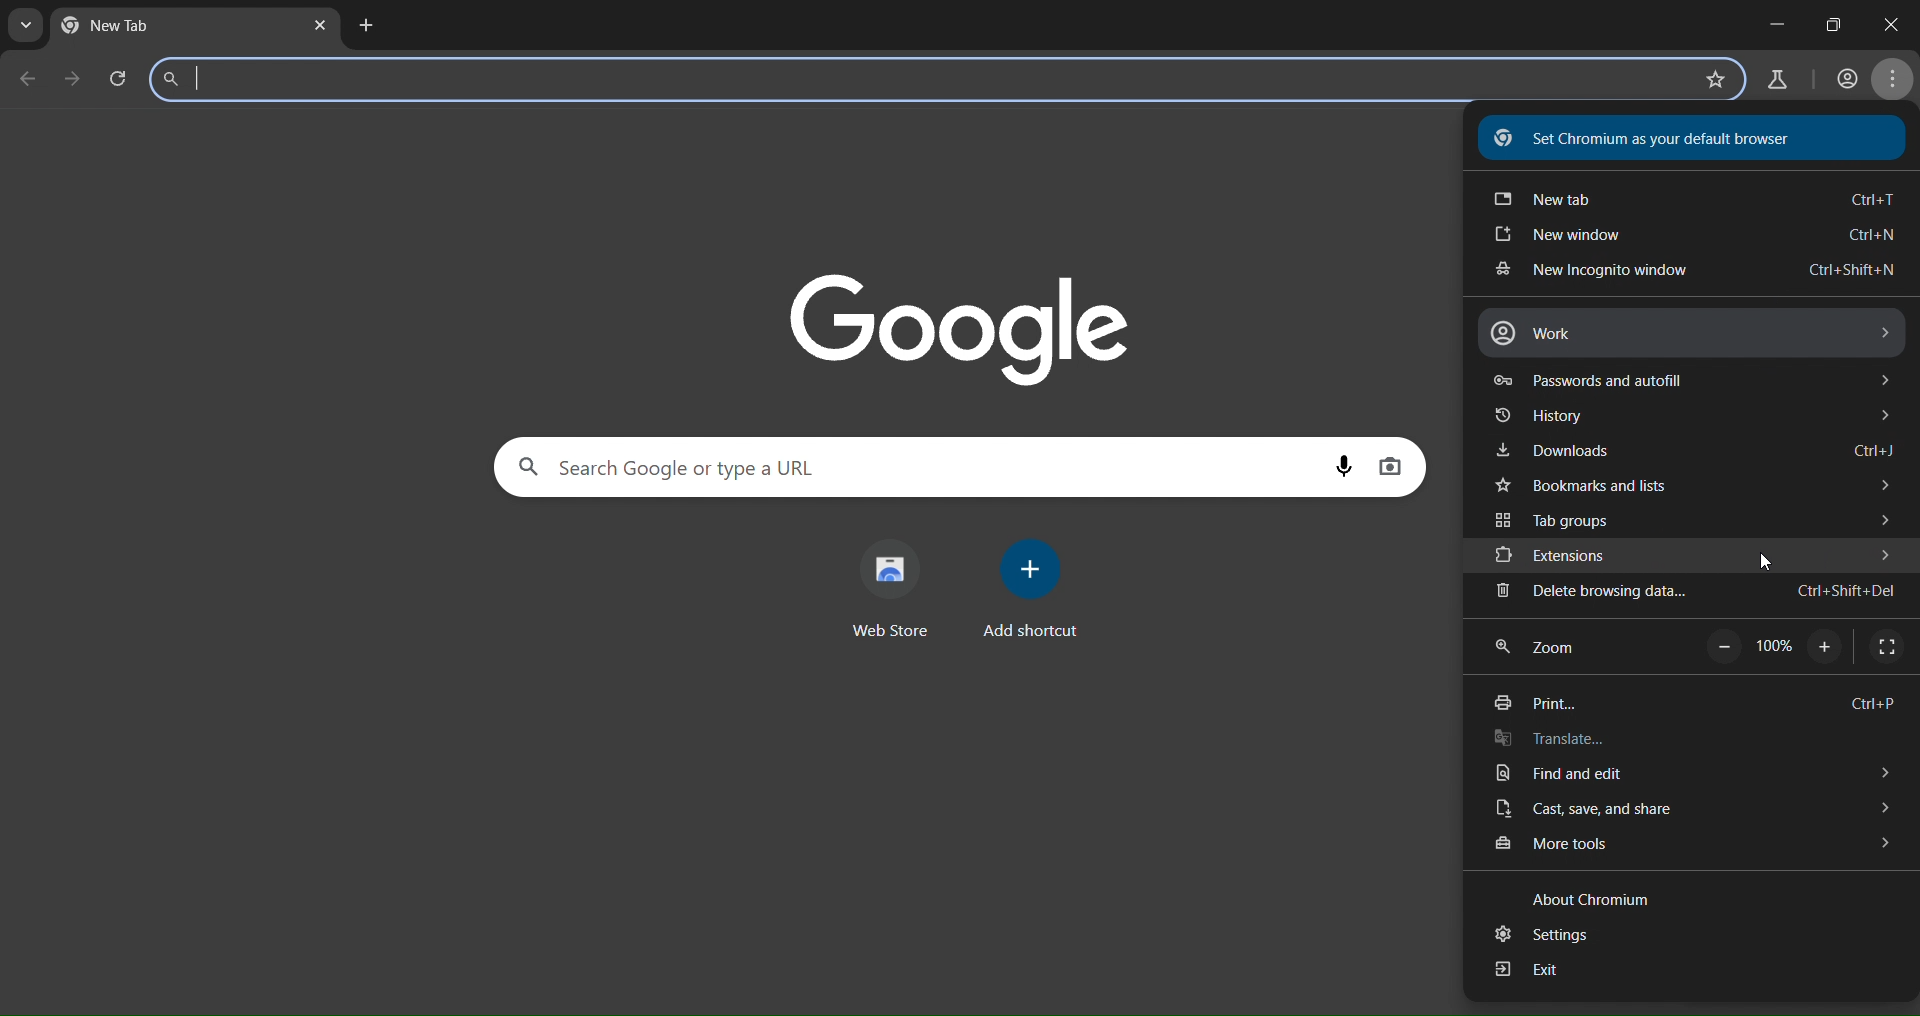 Image resolution: width=1920 pixels, height=1016 pixels. Describe the element at coordinates (1037, 593) in the screenshot. I see `add shortcut` at that location.